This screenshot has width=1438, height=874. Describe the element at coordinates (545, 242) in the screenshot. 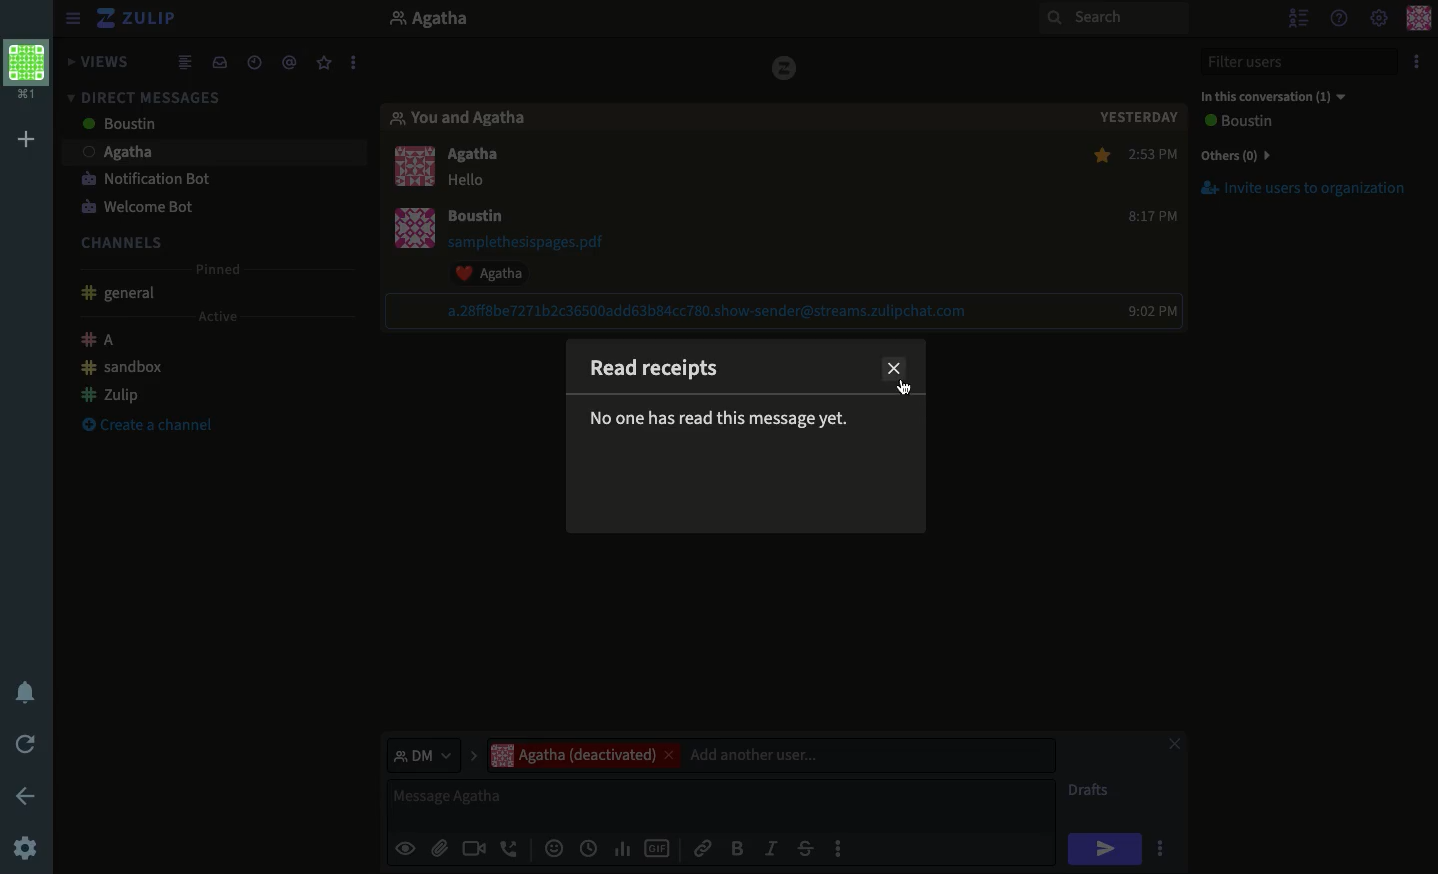

I see `PDF attachment` at that location.